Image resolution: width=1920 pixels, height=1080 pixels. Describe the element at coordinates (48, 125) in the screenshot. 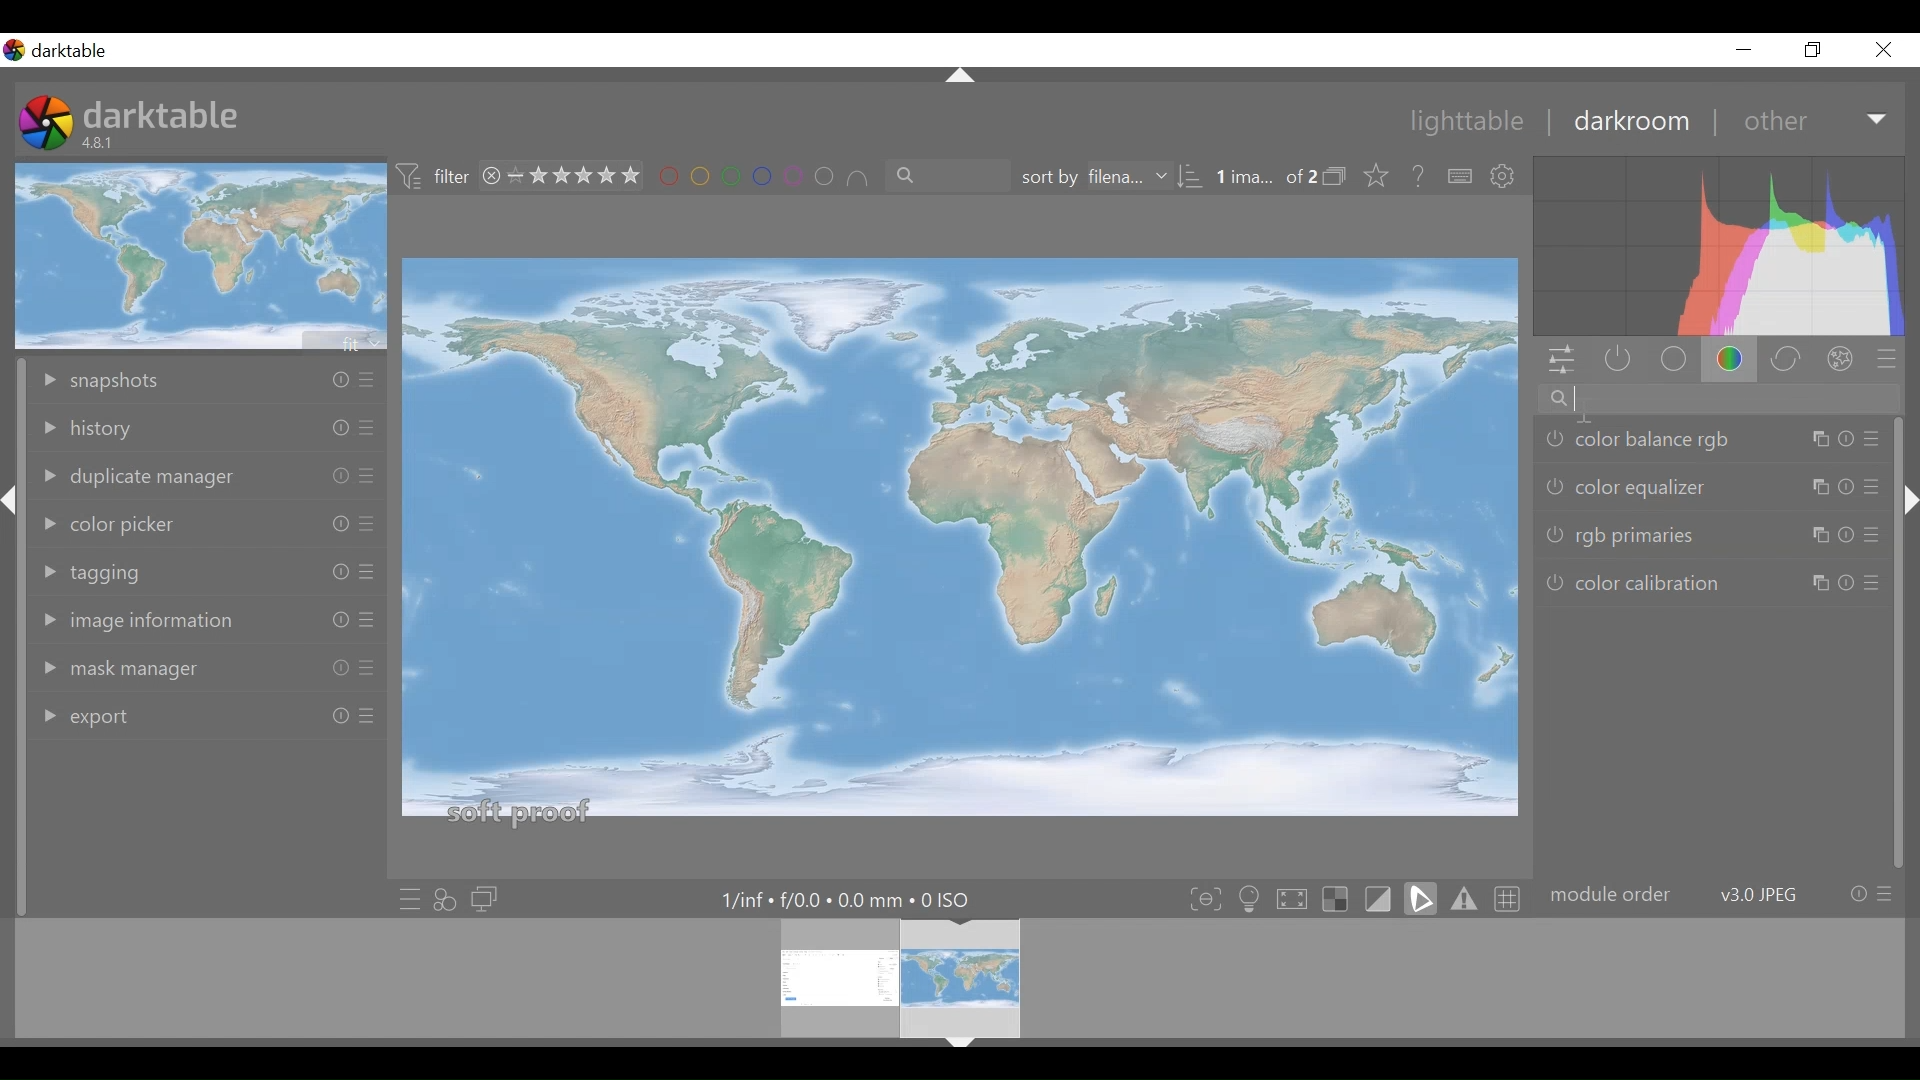

I see `Darktable Desktop Icon` at that location.